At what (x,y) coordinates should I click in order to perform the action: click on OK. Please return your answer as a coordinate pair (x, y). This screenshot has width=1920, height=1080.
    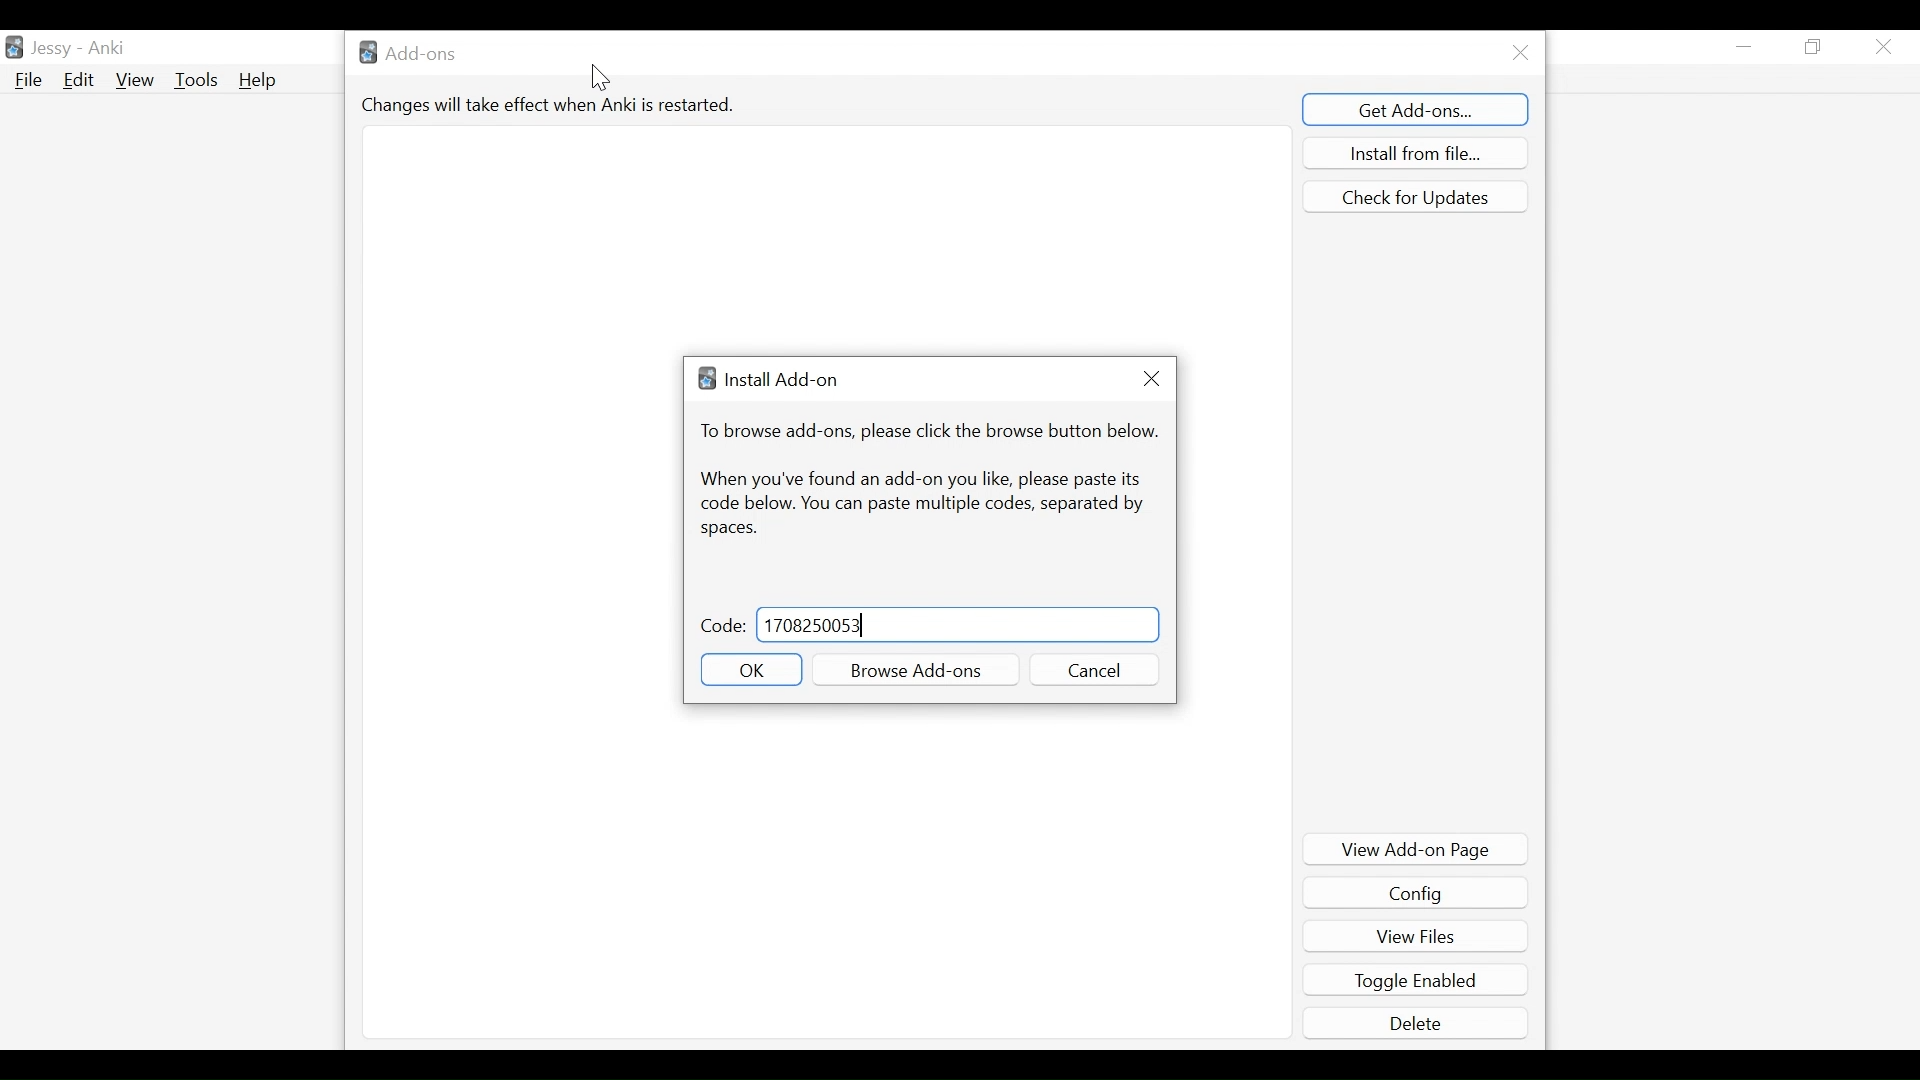
    Looking at the image, I should click on (752, 669).